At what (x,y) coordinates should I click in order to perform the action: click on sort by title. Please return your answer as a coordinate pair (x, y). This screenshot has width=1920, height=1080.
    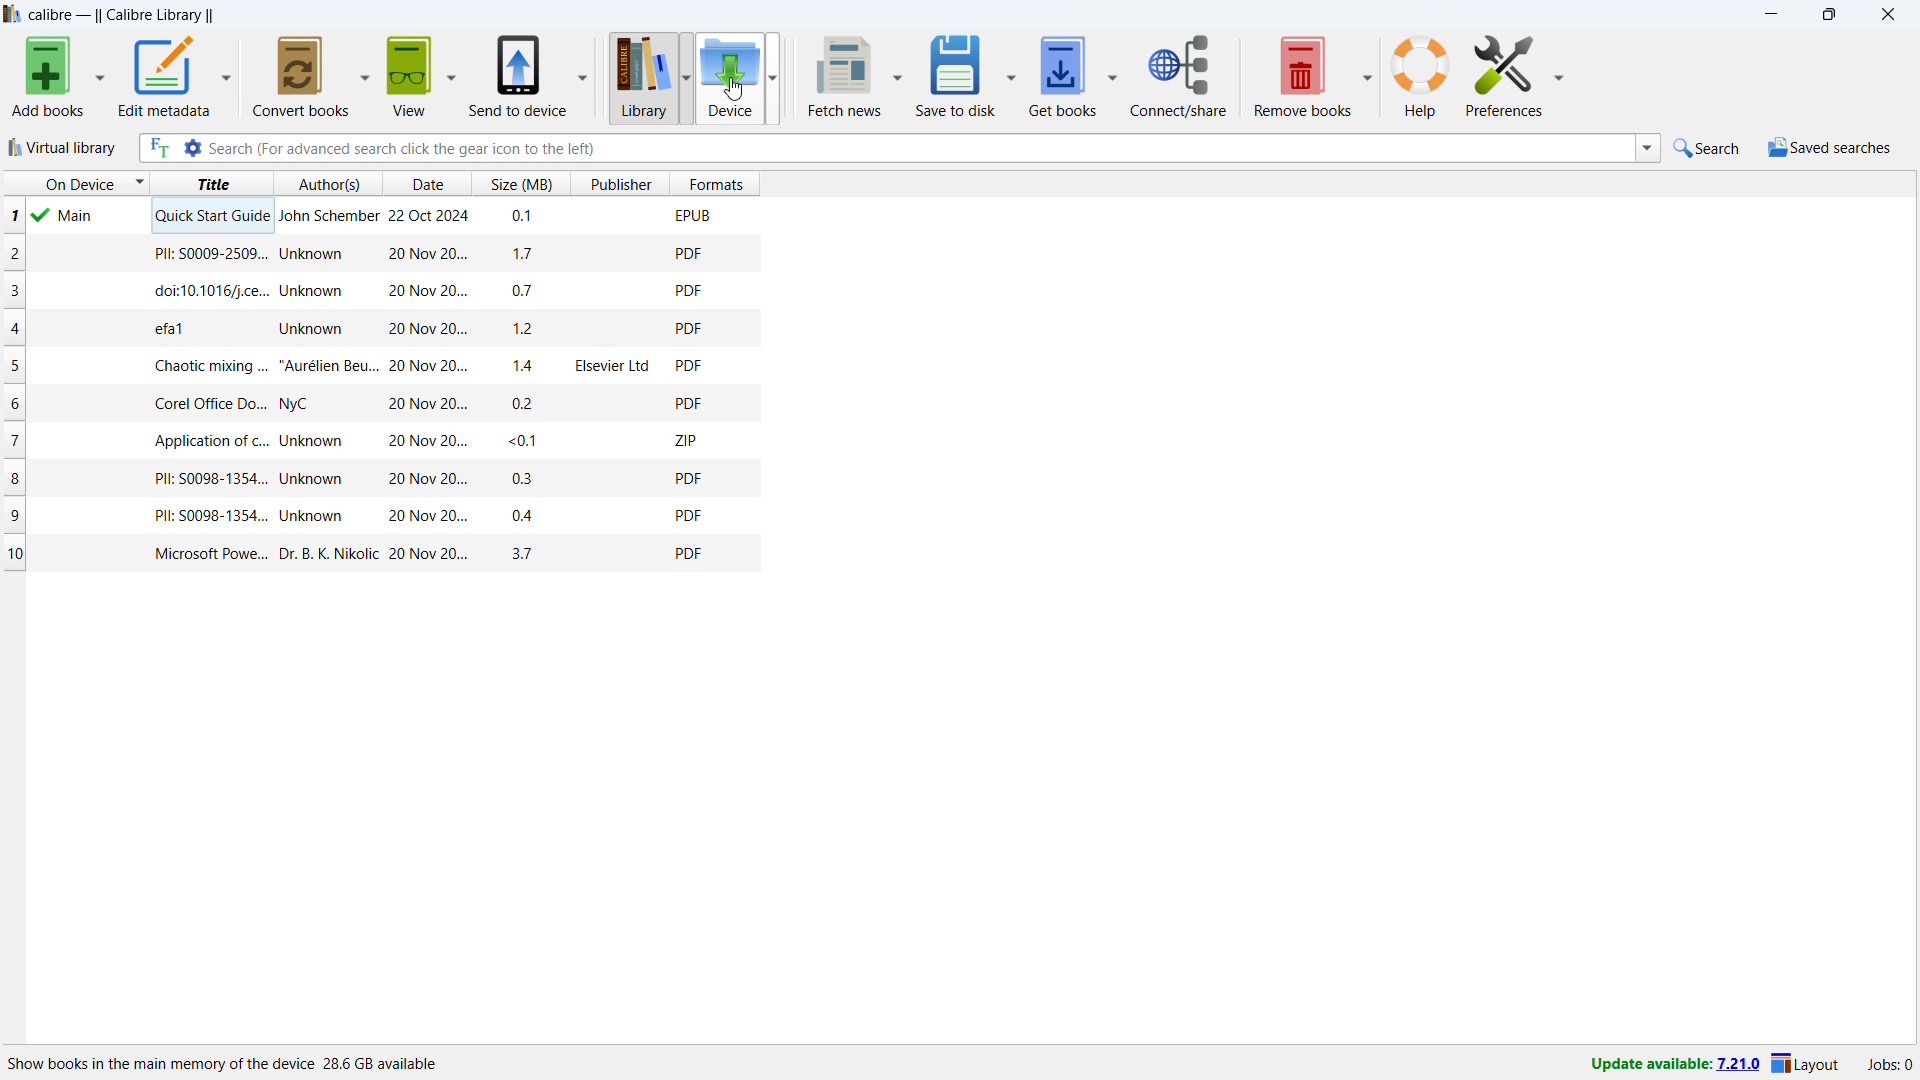
    Looking at the image, I should click on (209, 184).